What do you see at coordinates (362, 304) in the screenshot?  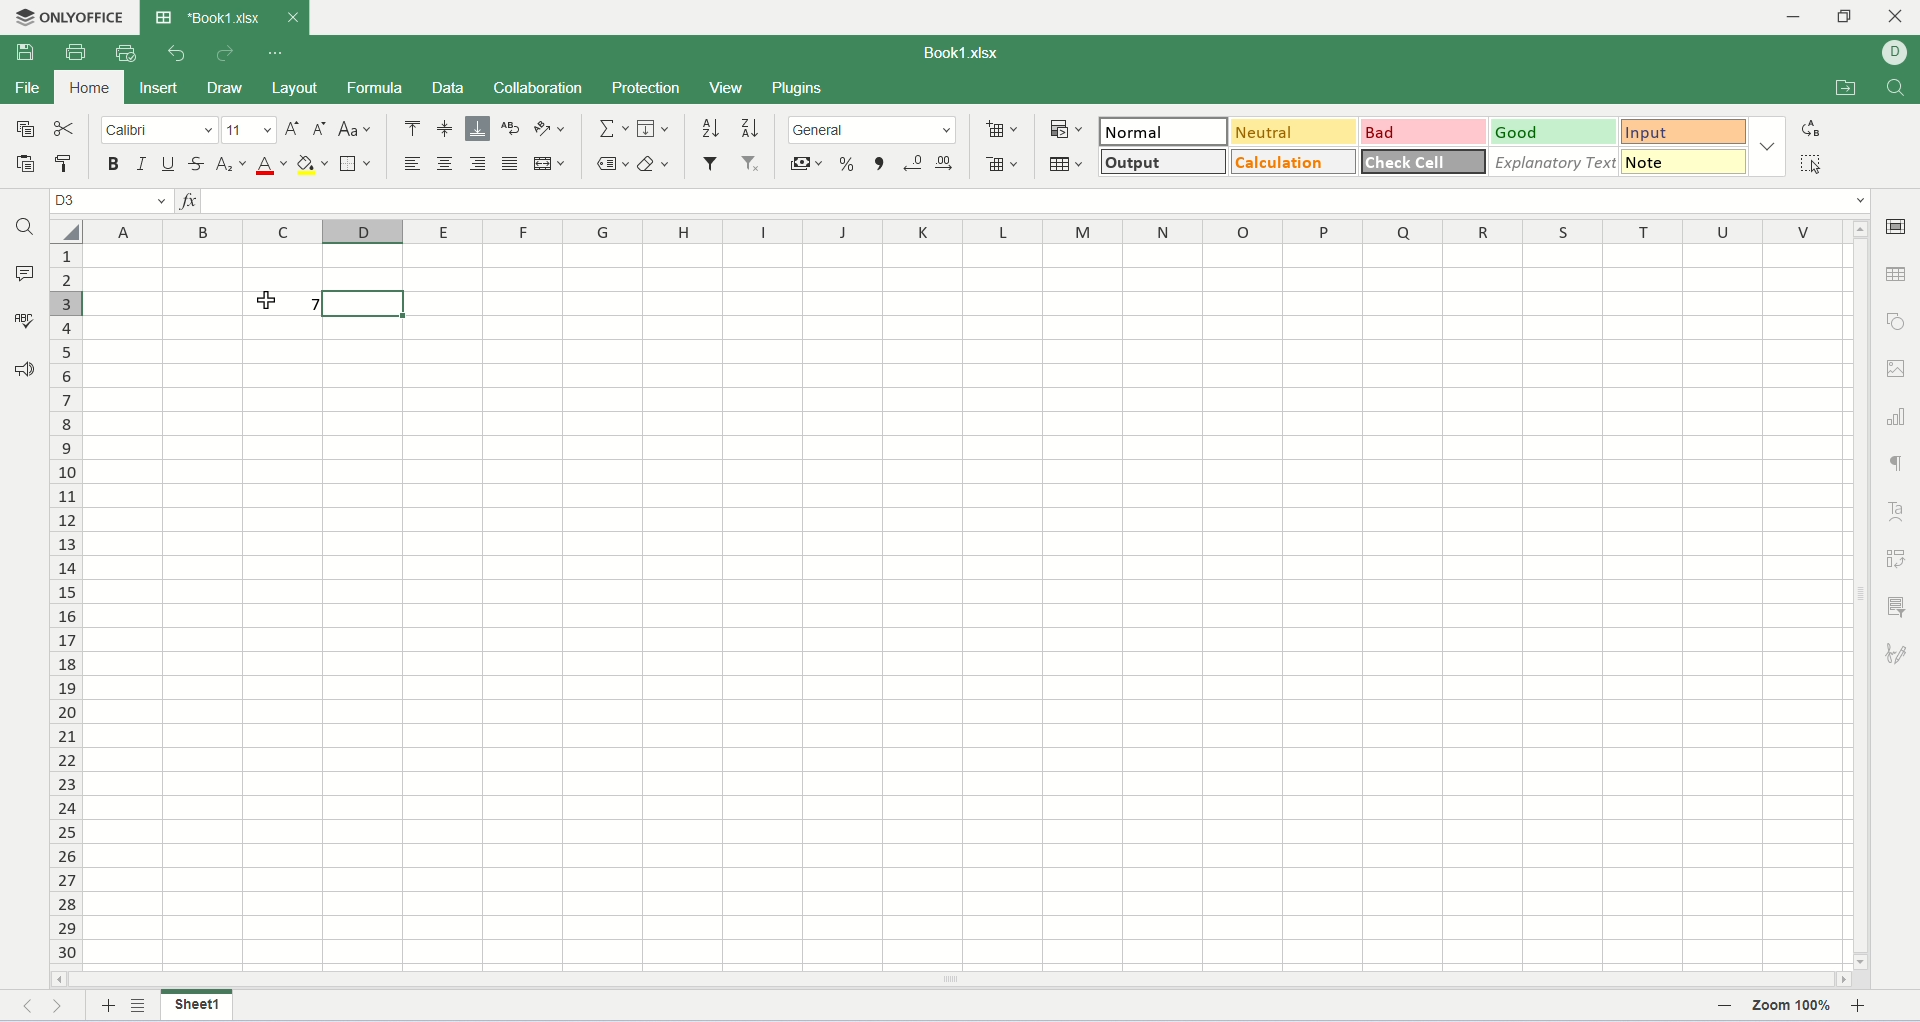 I see `active cell` at bounding box center [362, 304].